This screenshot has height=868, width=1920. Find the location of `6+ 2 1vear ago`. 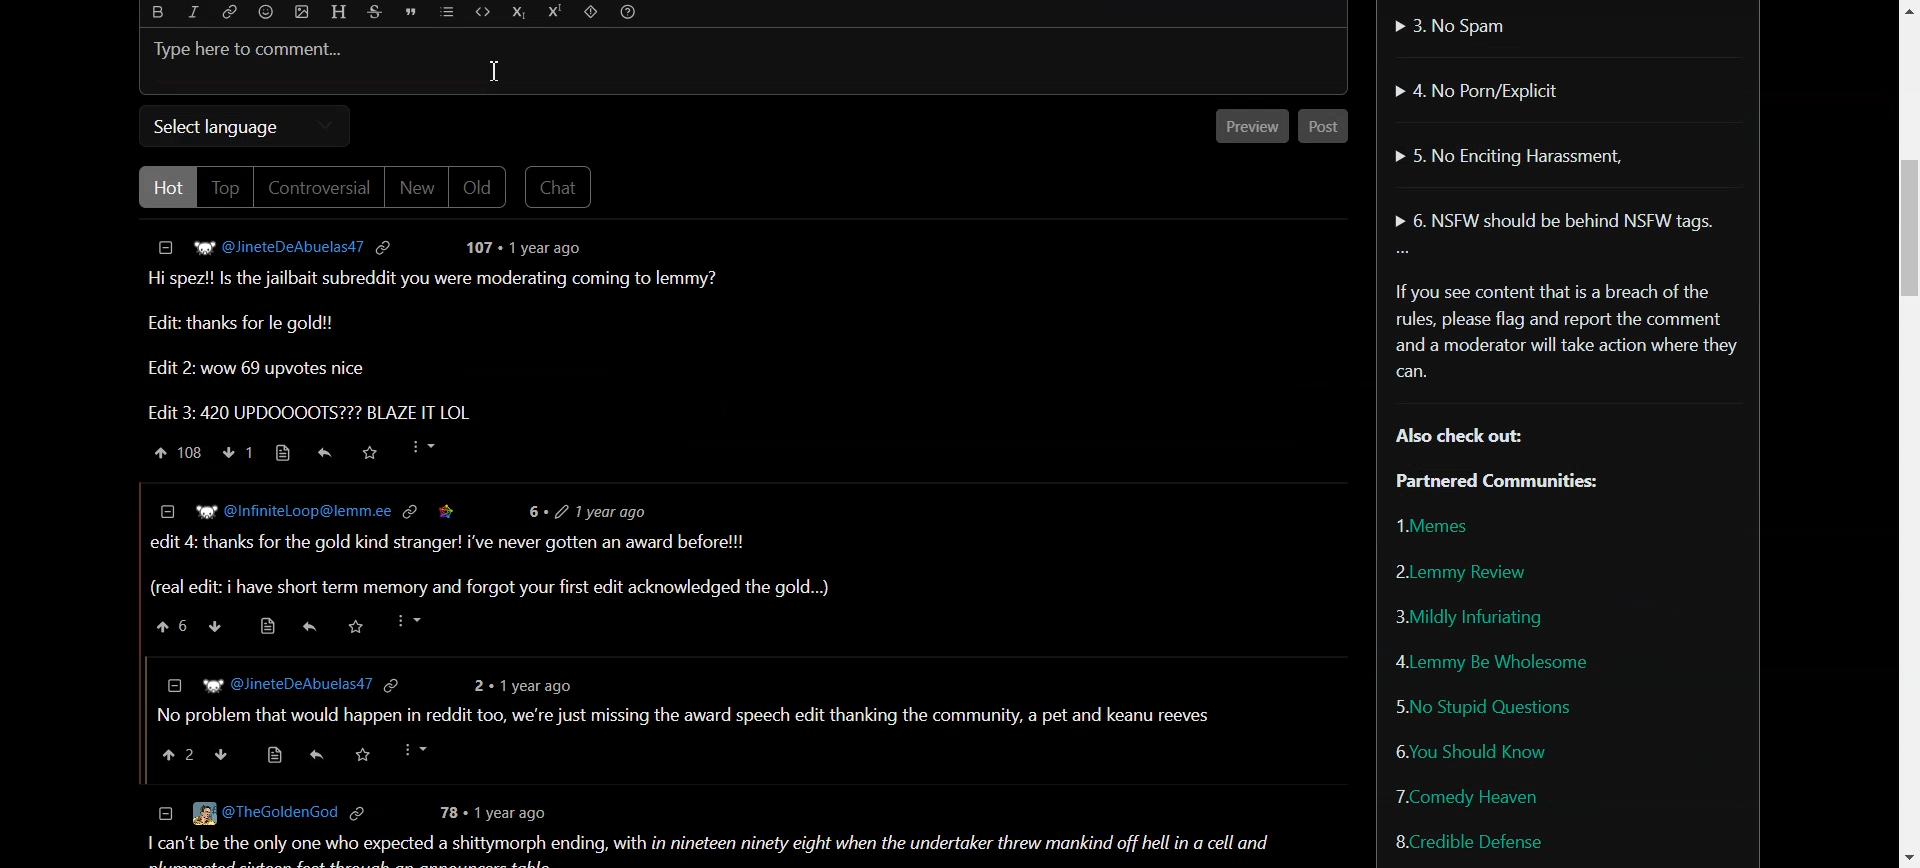

6+ 2 1vear ago is located at coordinates (604, 510).